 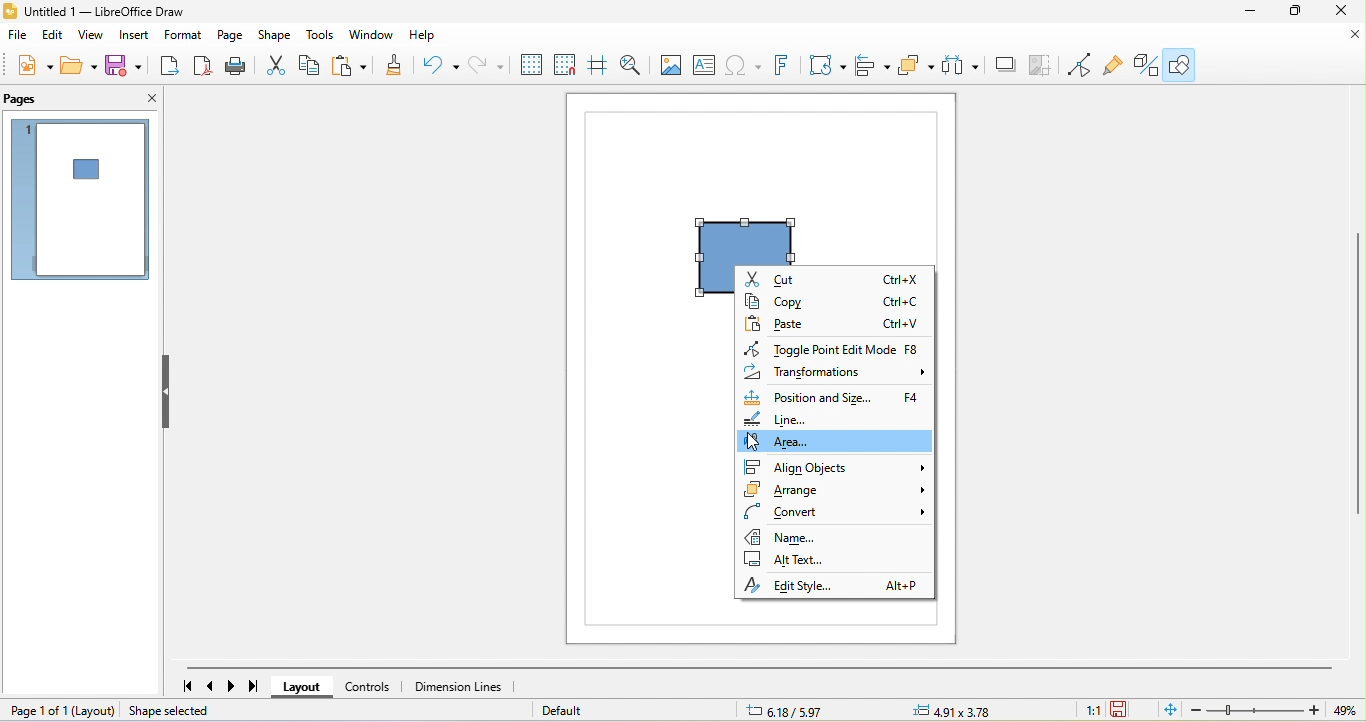 I want to click on copy, so click(x=313, y=67).